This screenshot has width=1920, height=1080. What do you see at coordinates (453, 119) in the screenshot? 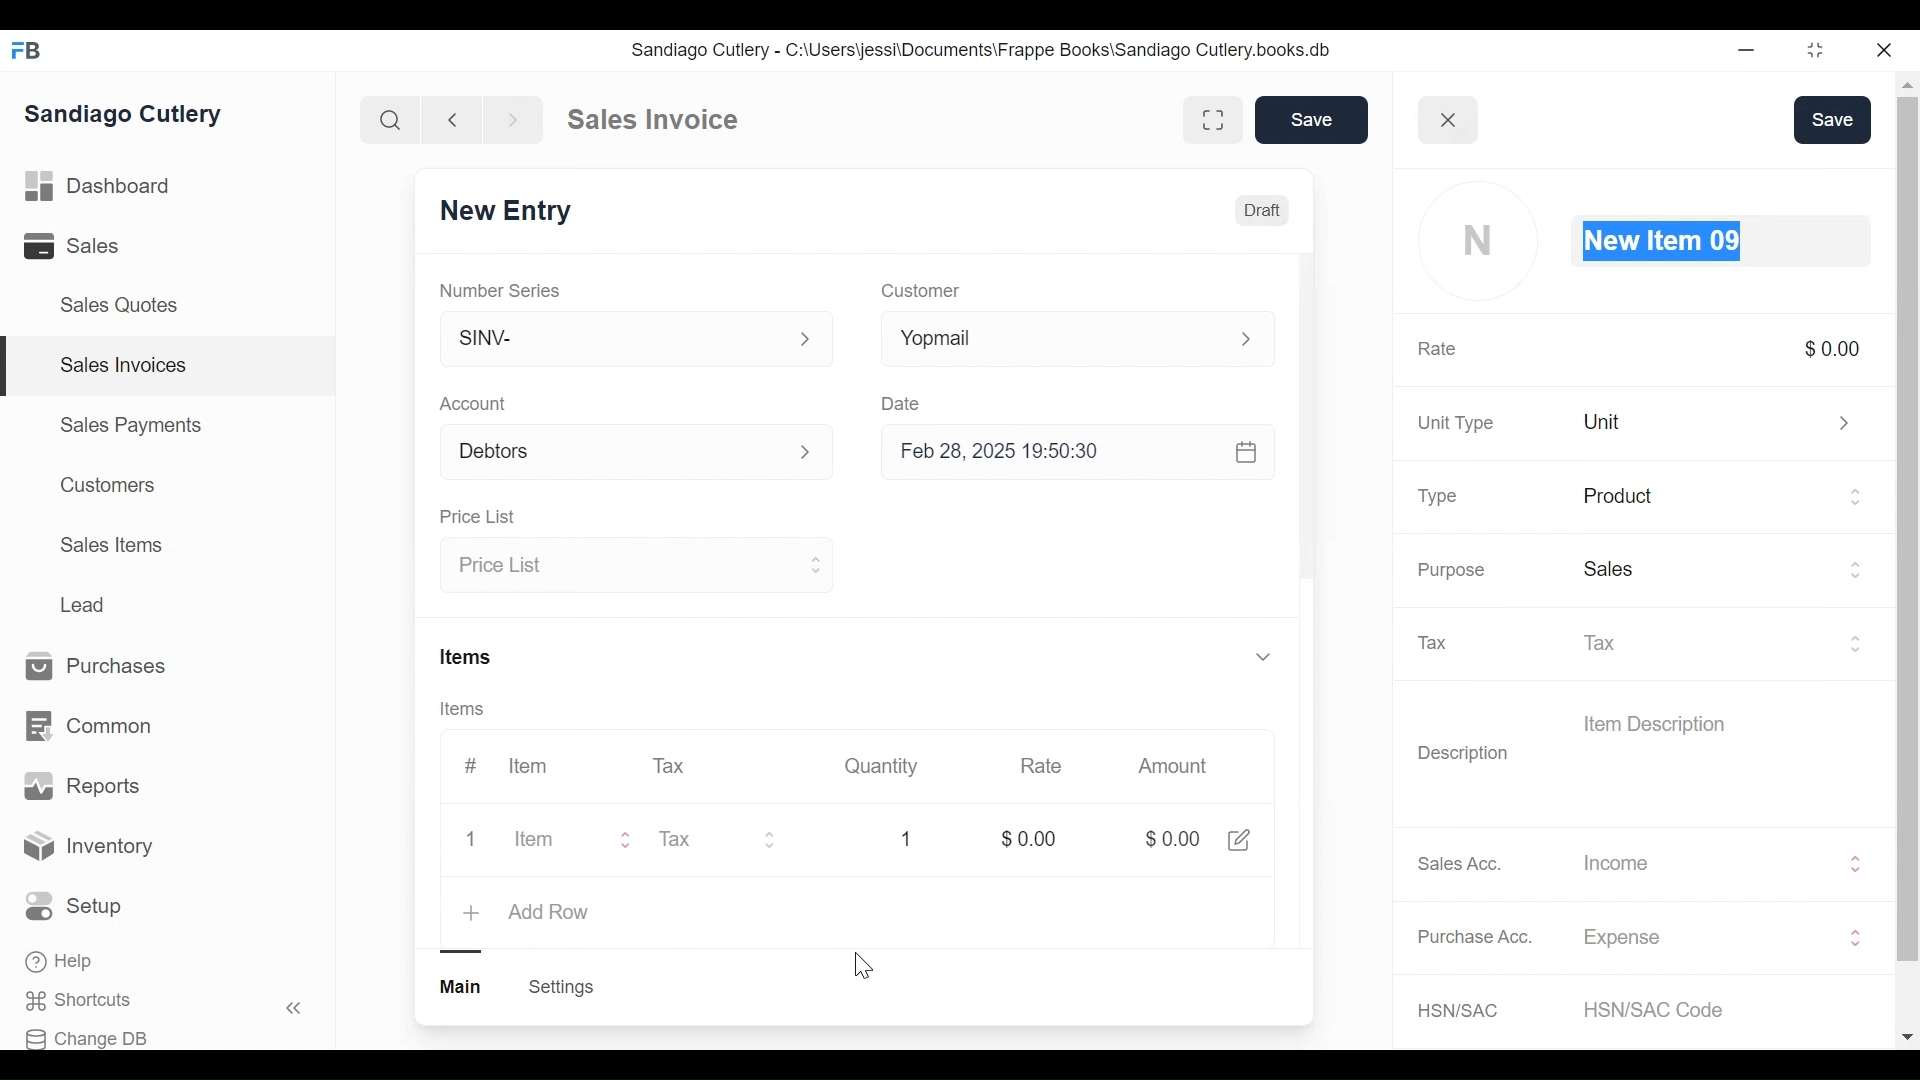
I see `backward` at bounding box center [453, 119].